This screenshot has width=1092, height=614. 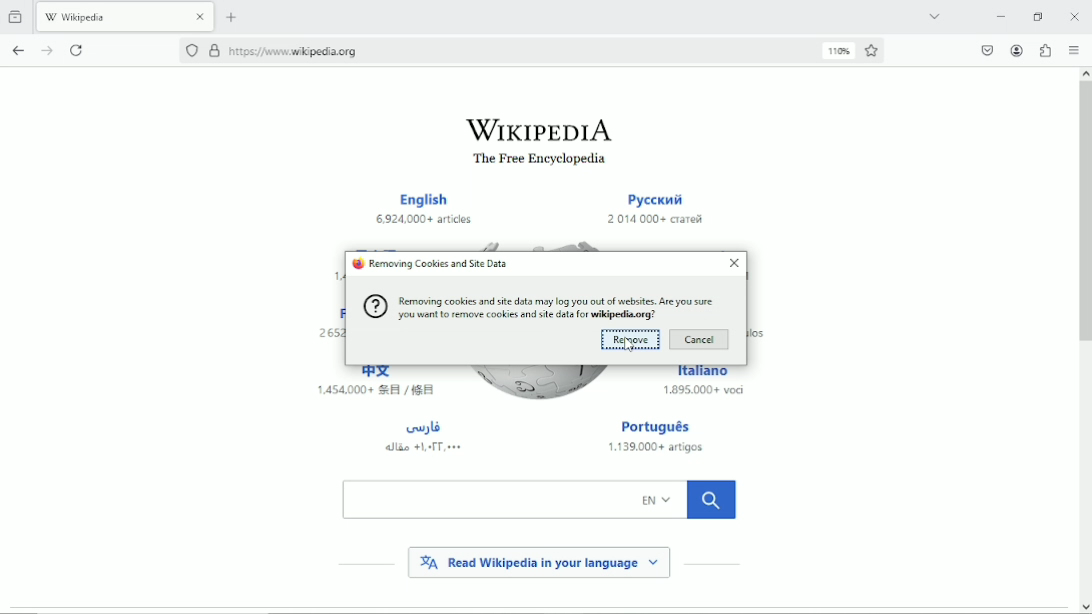 I want to click on link, so click(x=296, y=51).